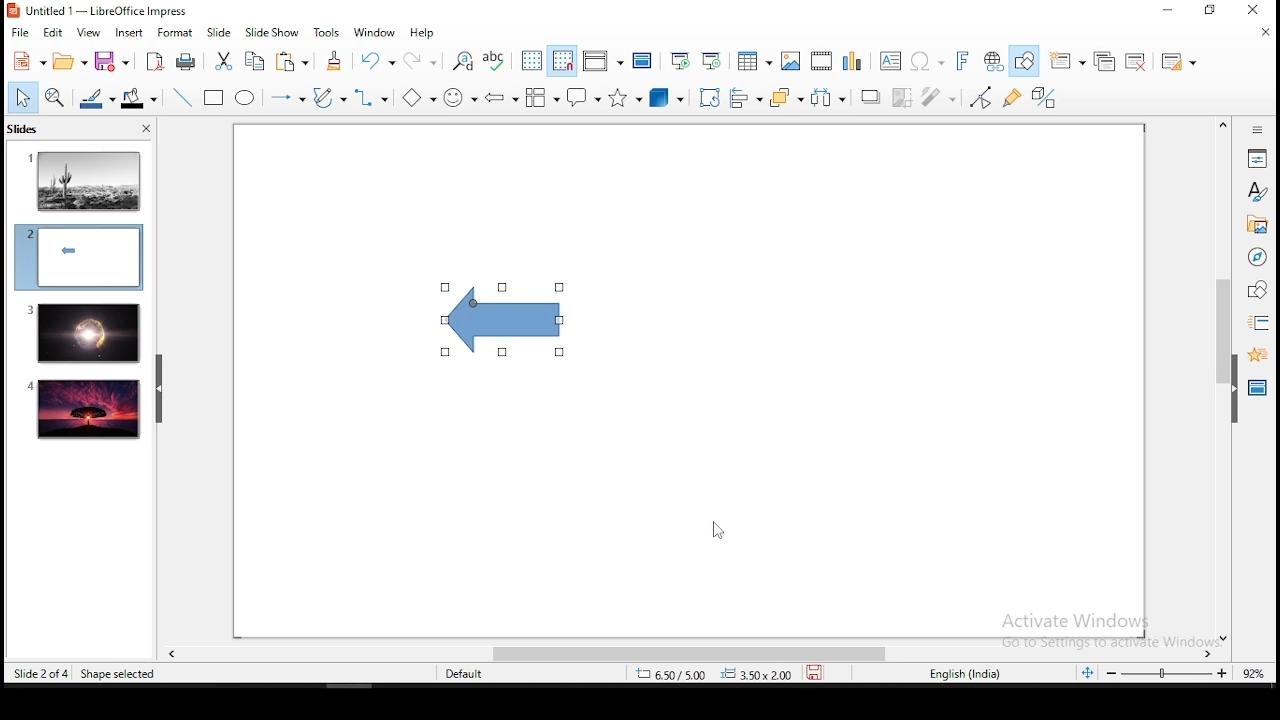 The height and width of the screenshot is (720, 1280). I want to click on arrange, so click(788, 99).